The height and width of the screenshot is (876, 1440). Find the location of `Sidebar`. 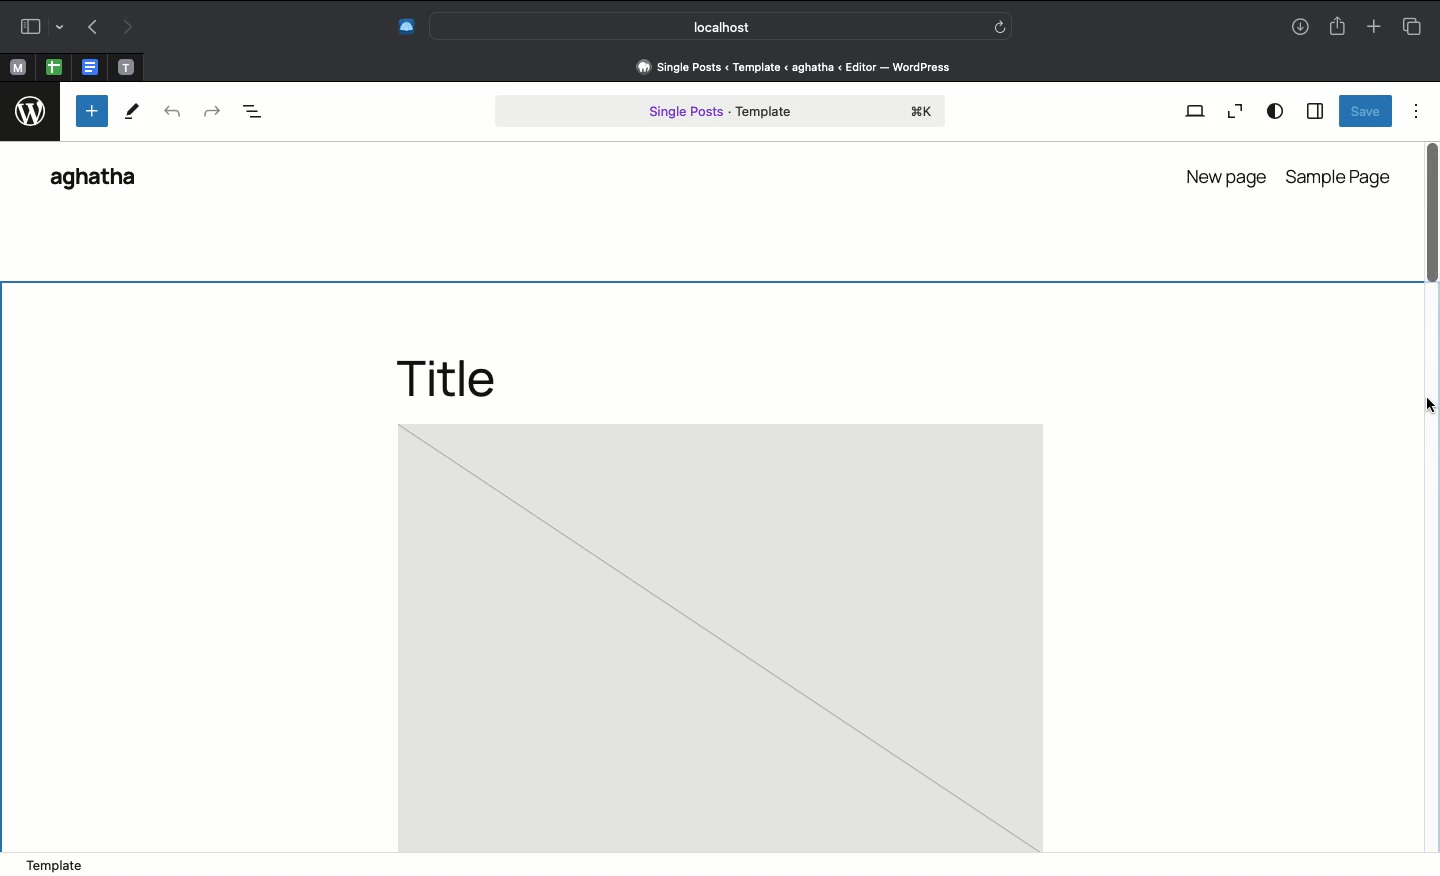

Sidebar is located at coordinates (1314, 112).